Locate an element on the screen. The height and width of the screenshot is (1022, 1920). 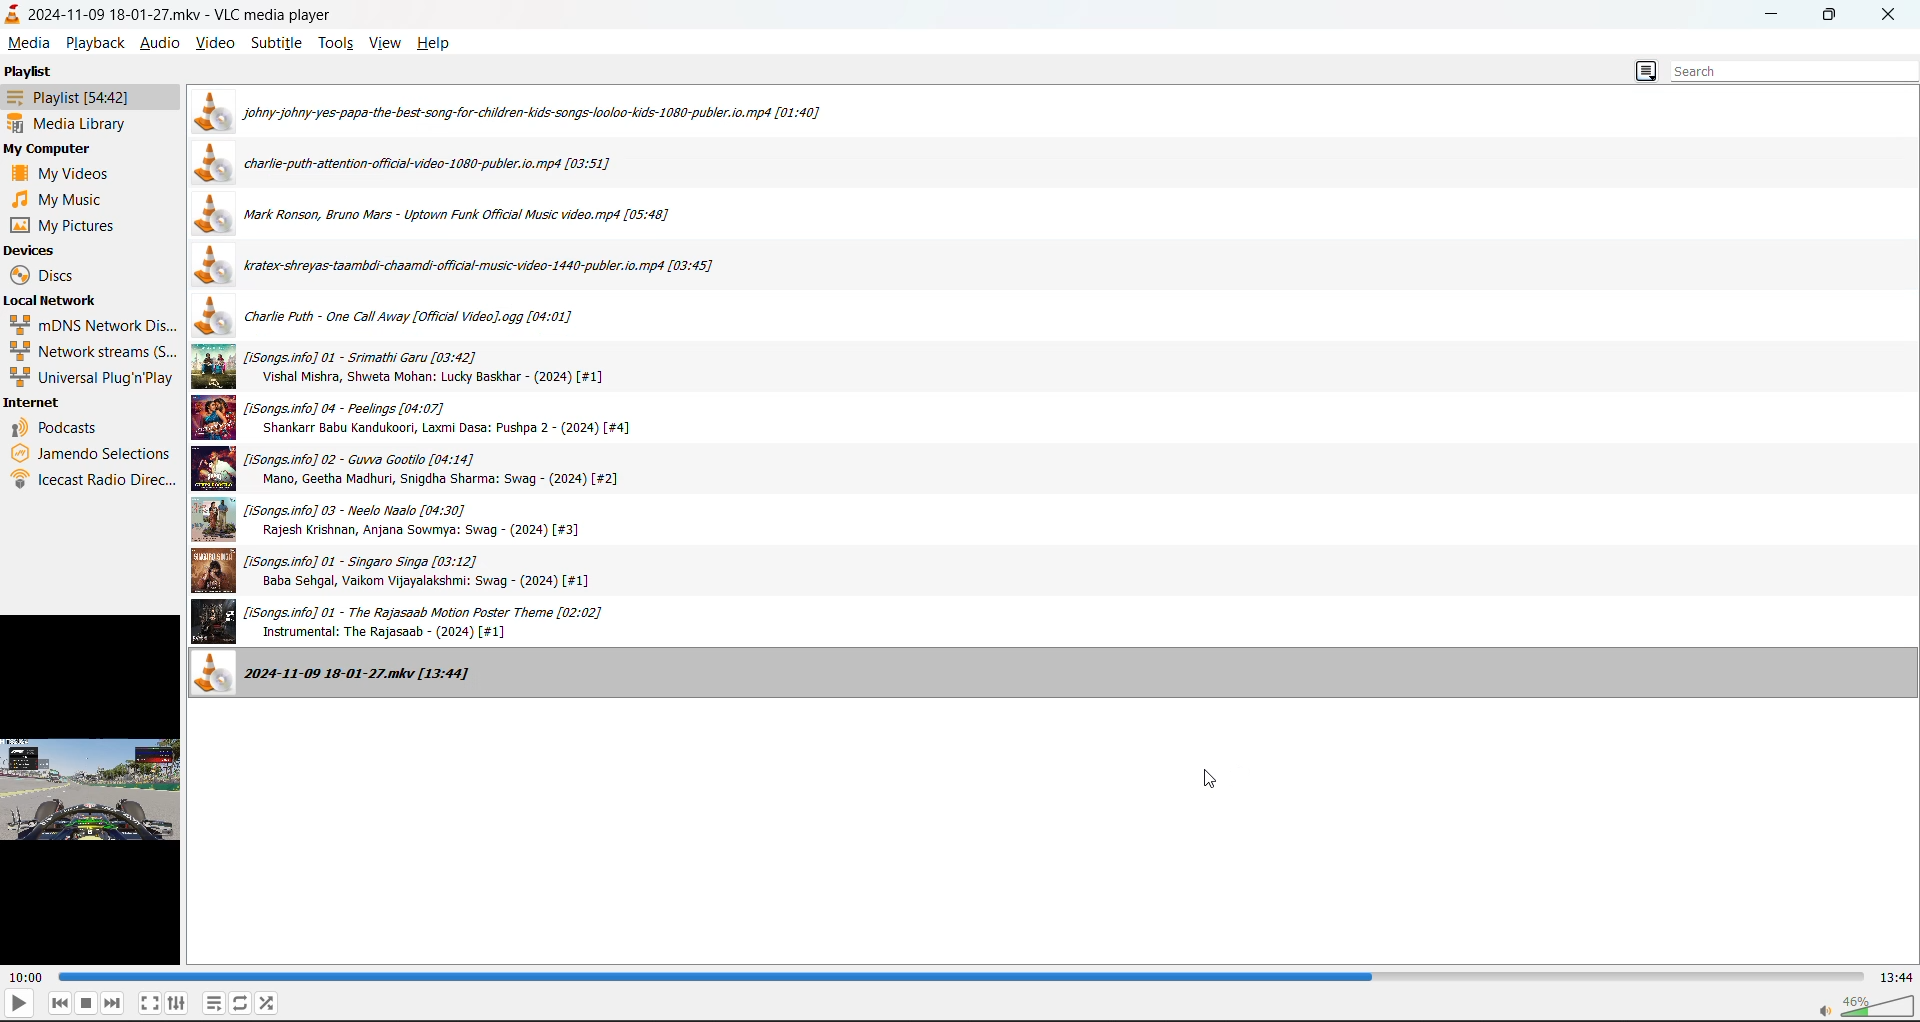
local network is located at coordinates (58, 301).